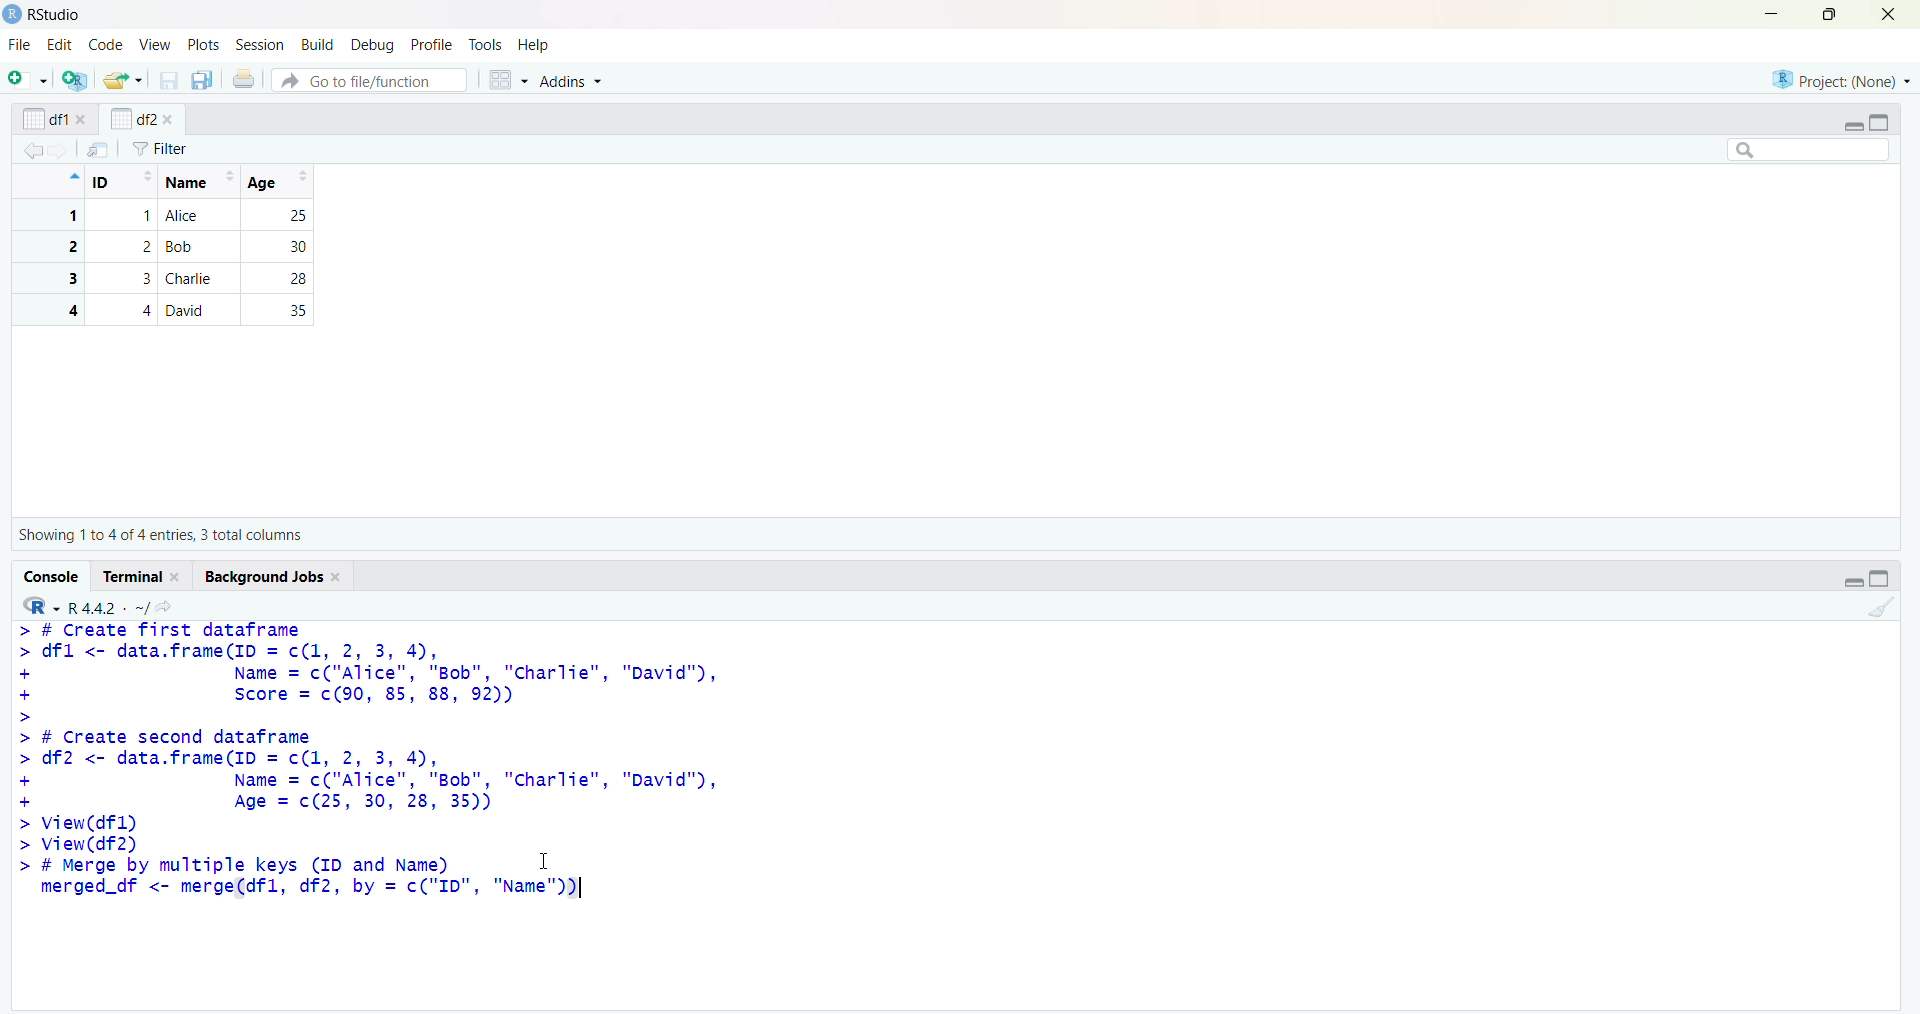  What do you see at coordinates (206, 46) in the screenshot?
I see `plots` at bounding box center [206, 46].